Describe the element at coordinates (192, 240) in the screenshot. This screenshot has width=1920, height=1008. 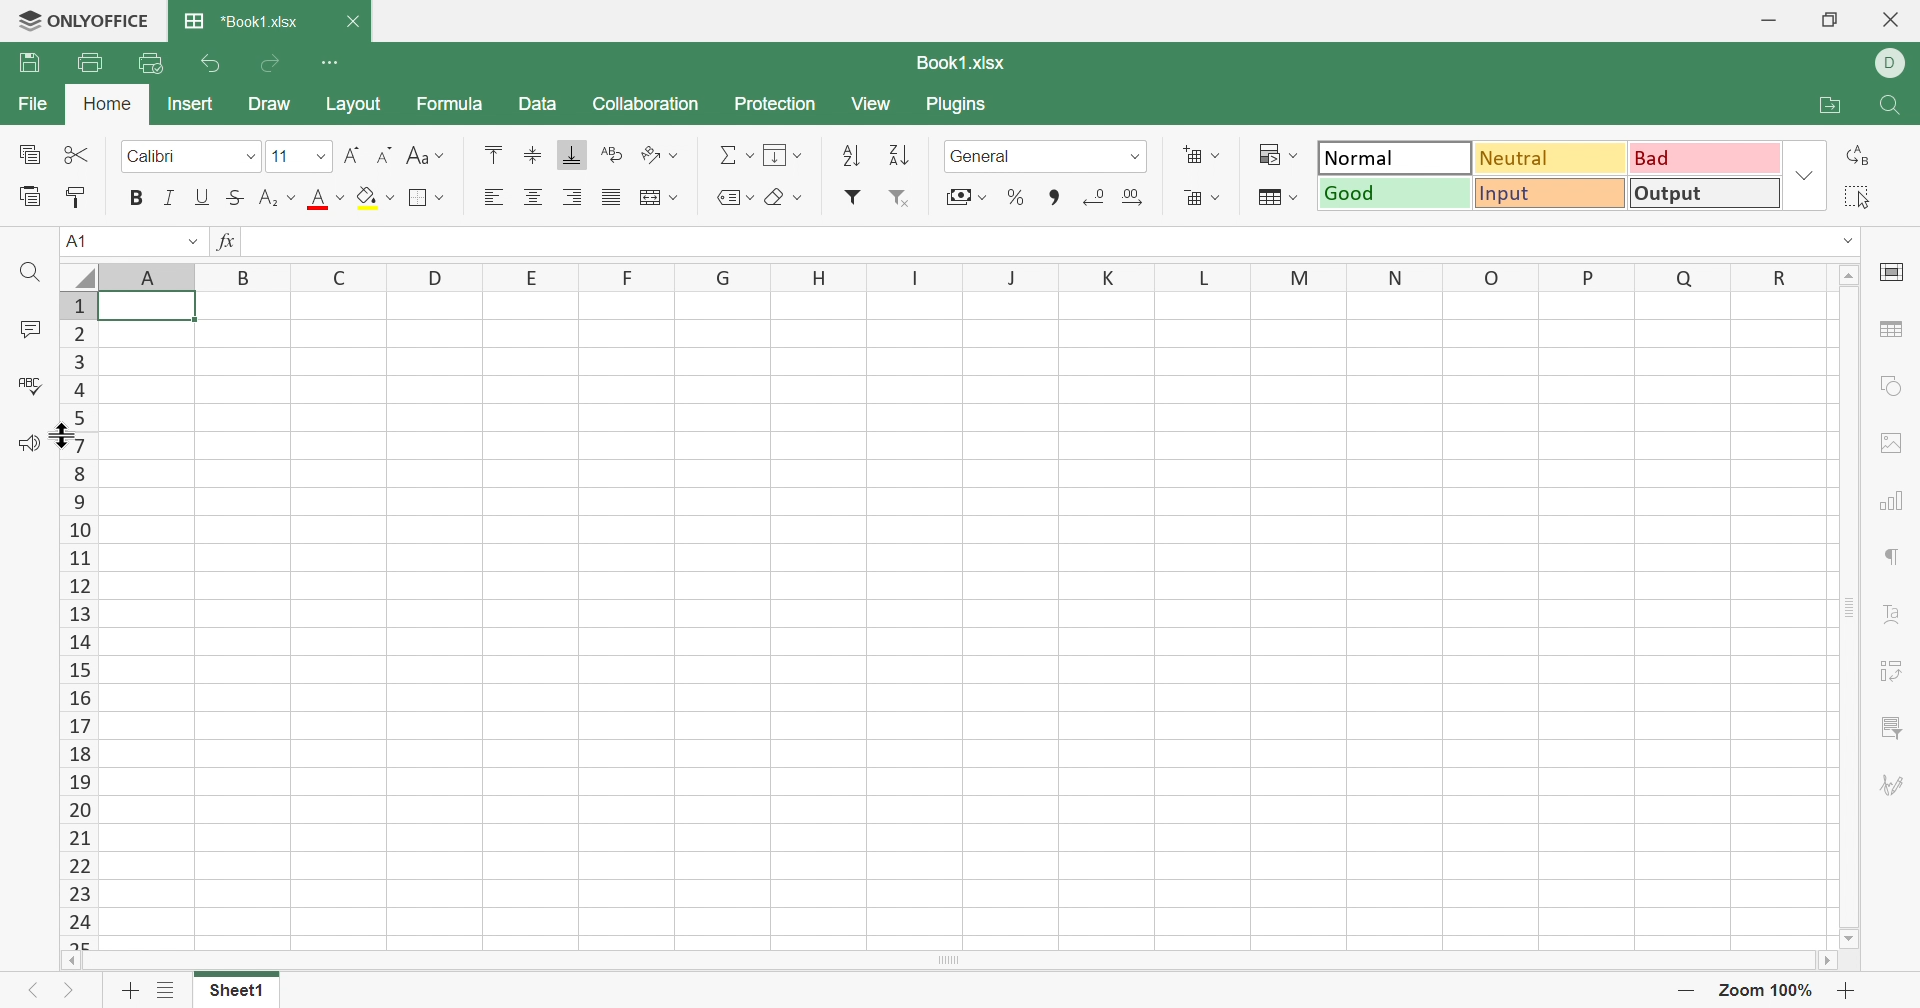
I see `Drop down` at that location.